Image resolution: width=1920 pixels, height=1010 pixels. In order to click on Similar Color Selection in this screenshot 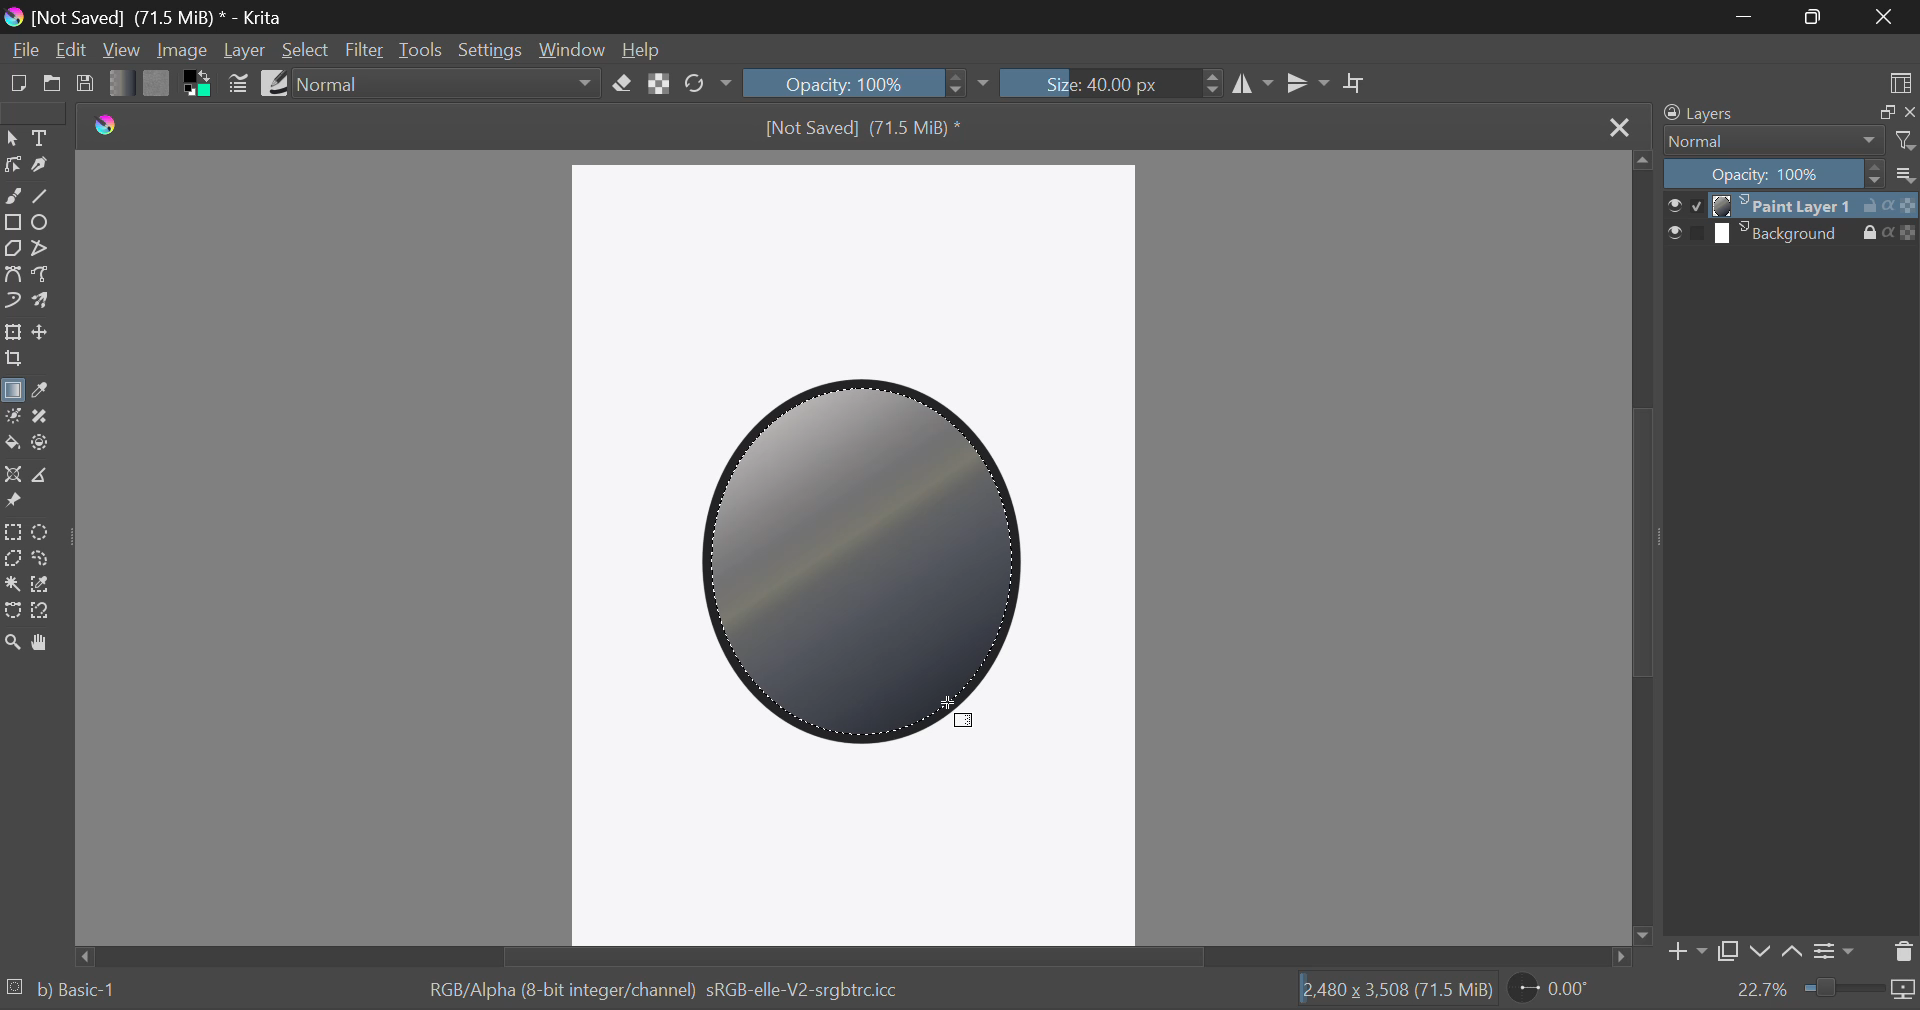, I will do `click(49, 583)`.